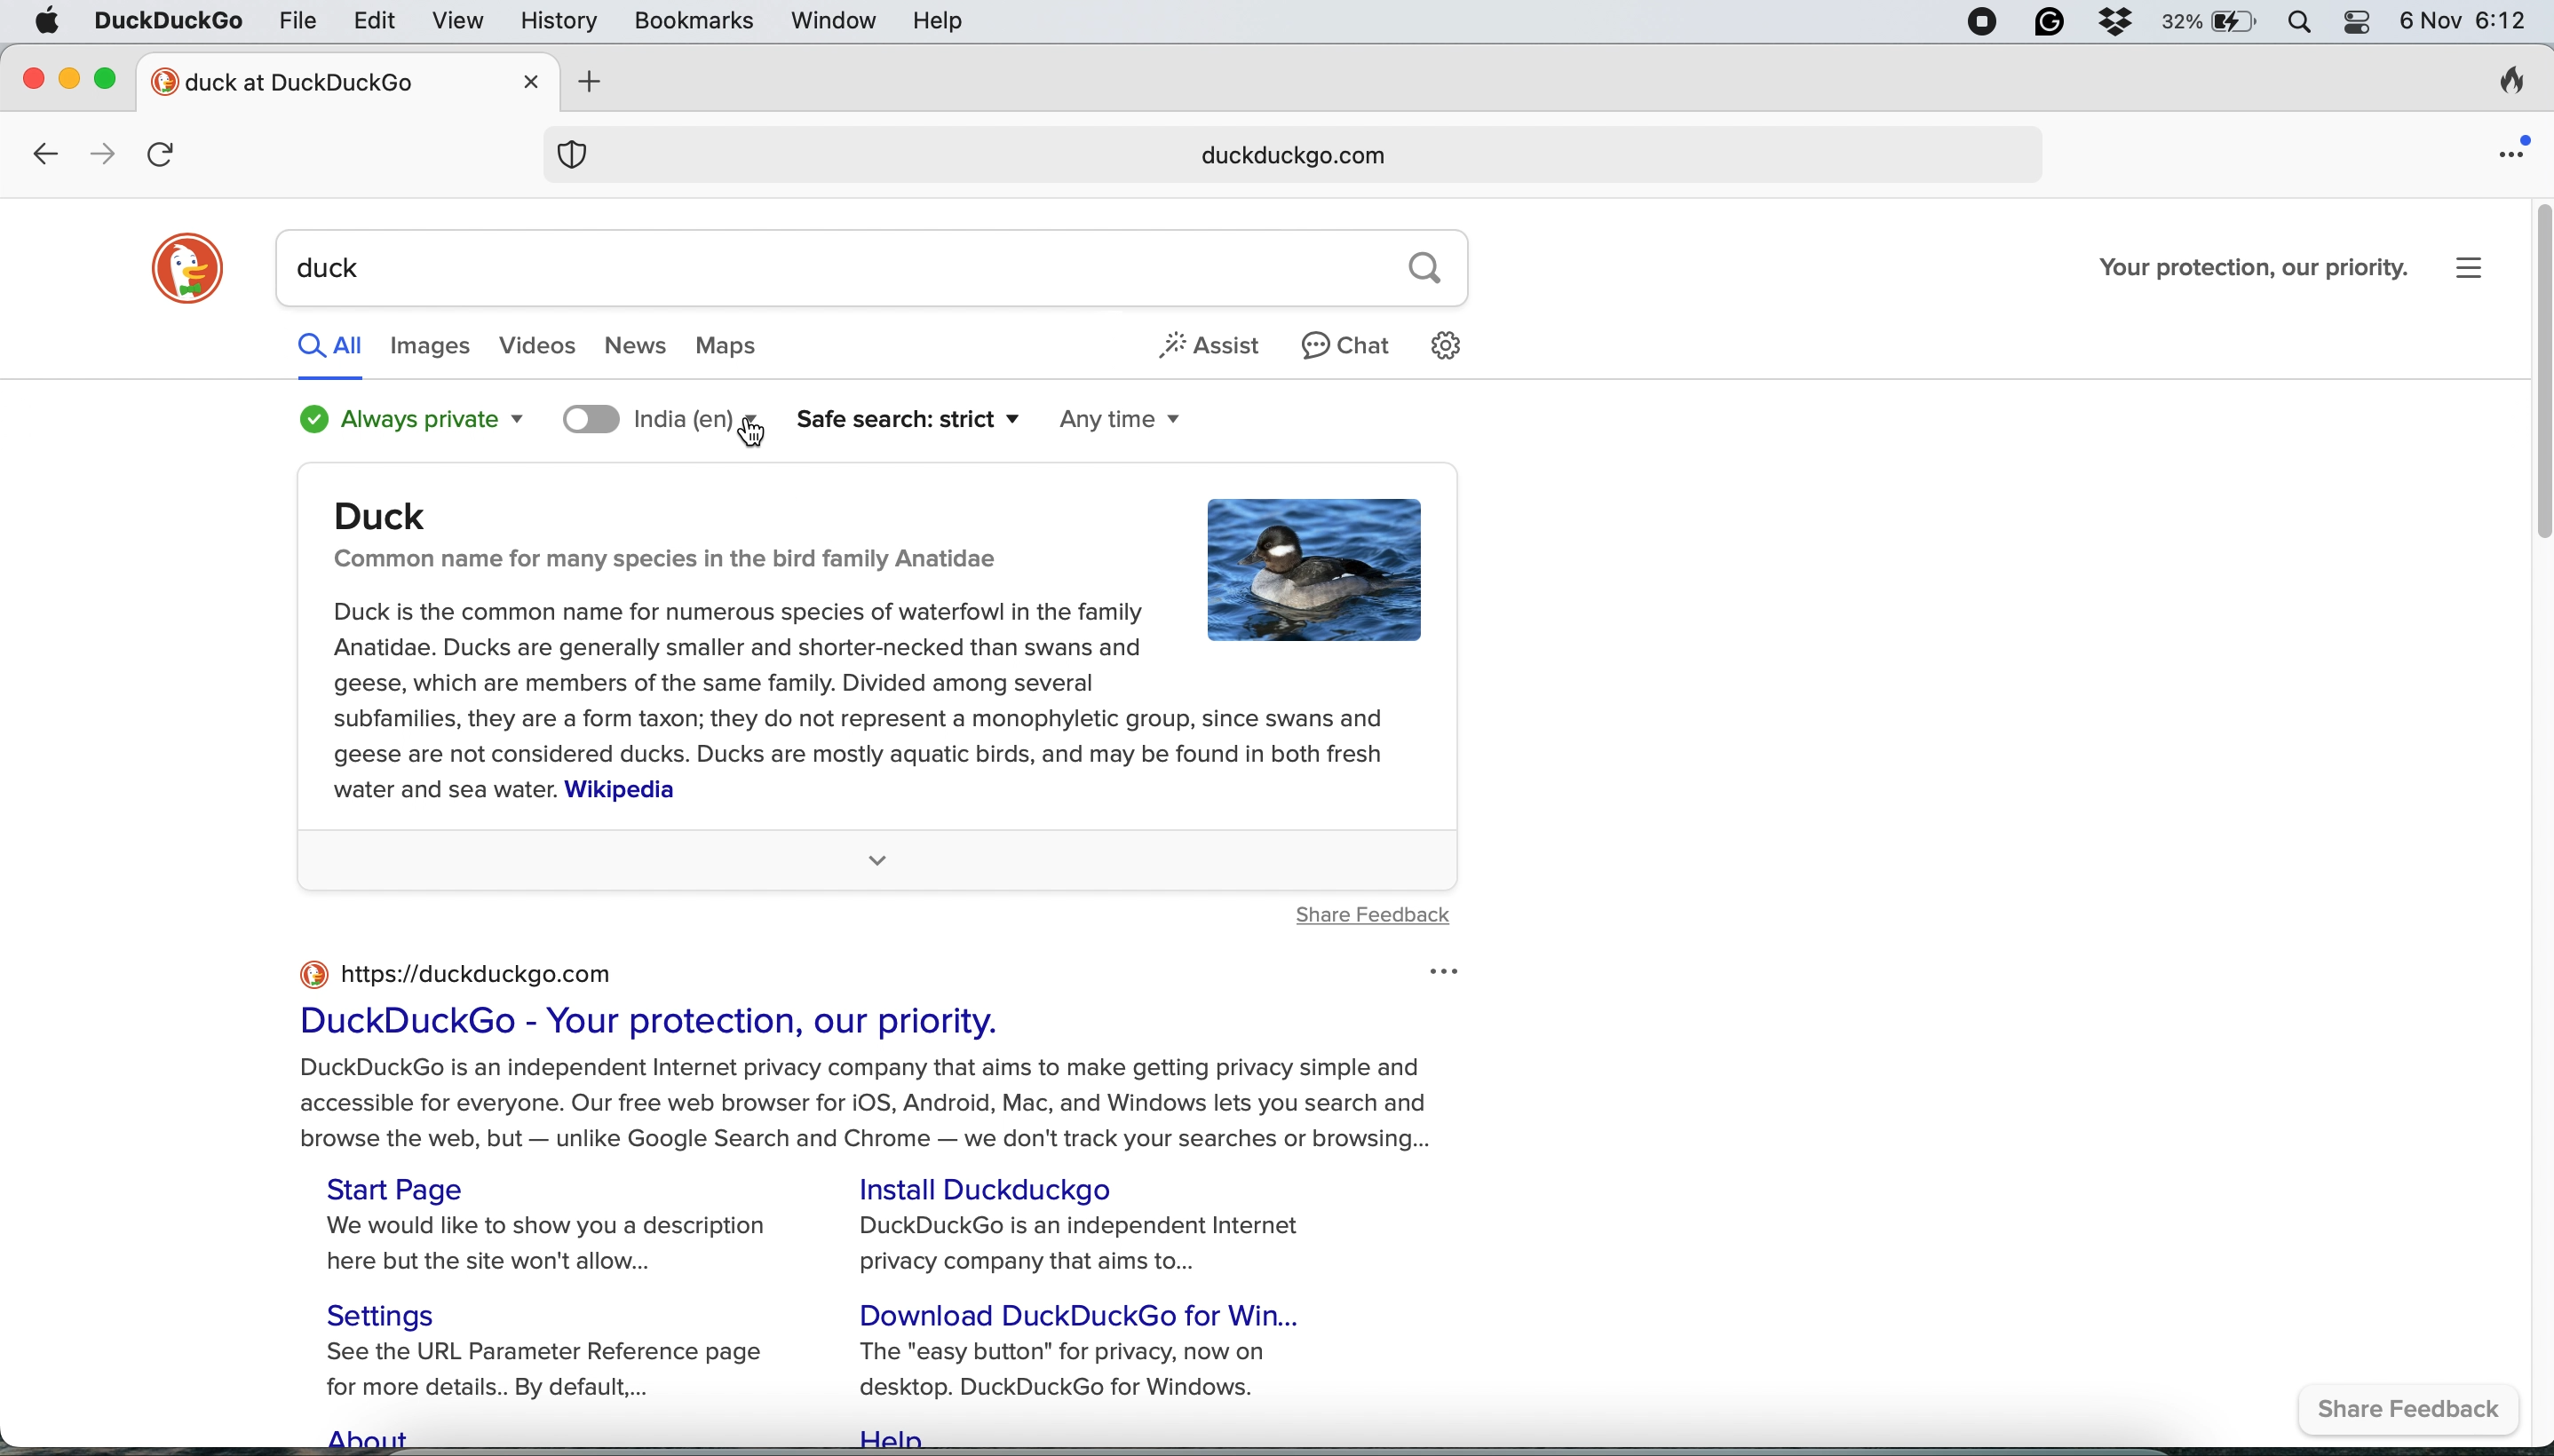 This screenshot has width=2554, height=1456. I want to click on open application menu, so click(2516, 146).